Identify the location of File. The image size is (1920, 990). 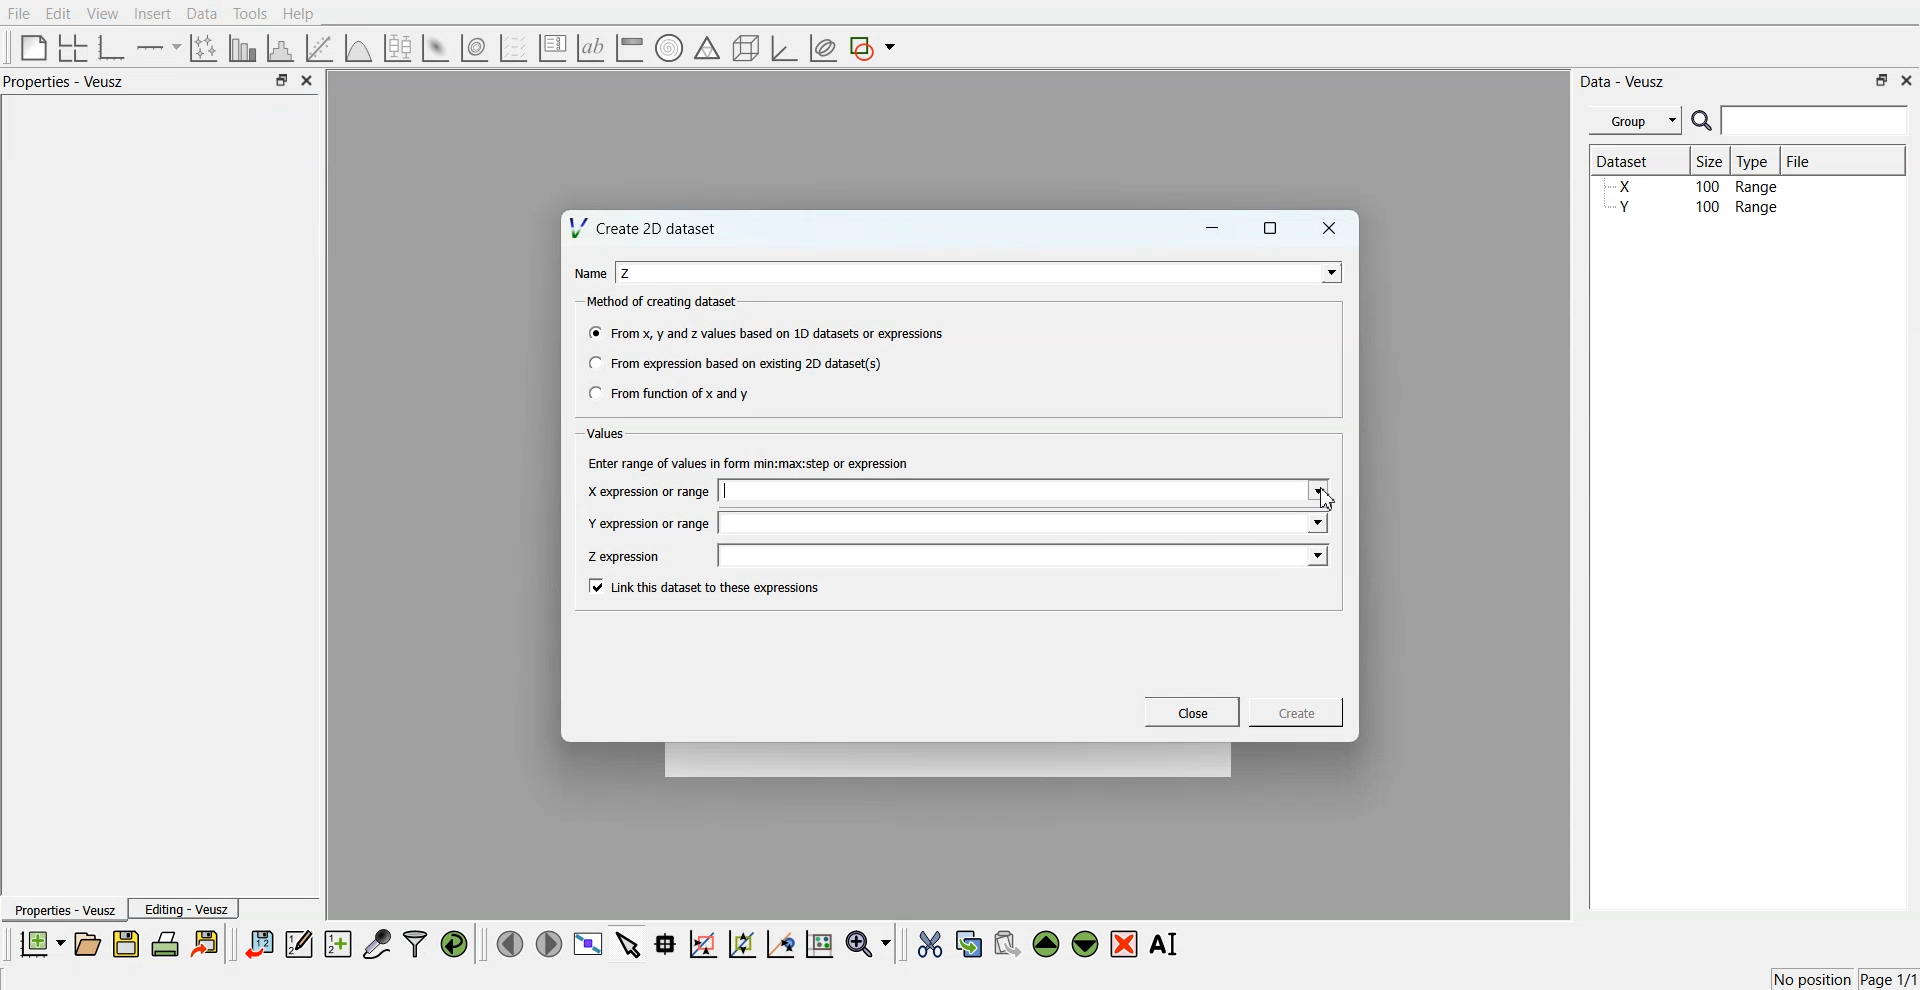
(19, 13).